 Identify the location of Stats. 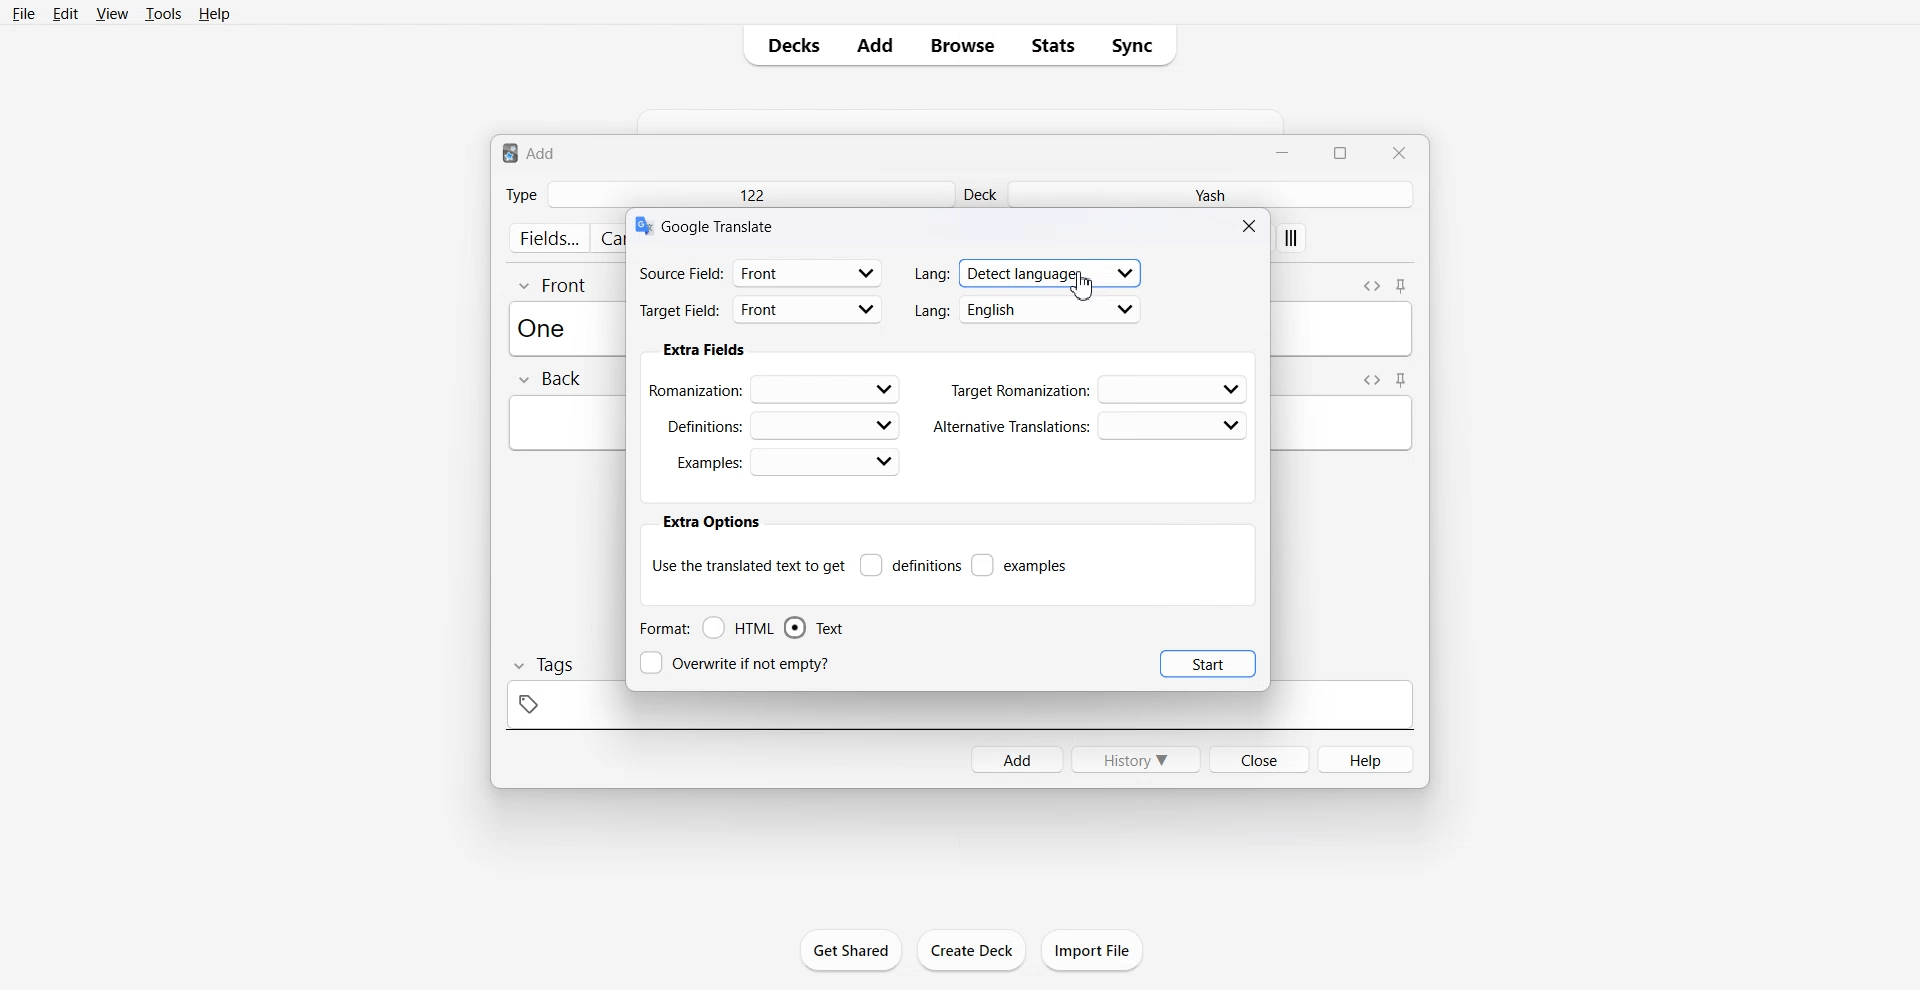
(1052, 45).